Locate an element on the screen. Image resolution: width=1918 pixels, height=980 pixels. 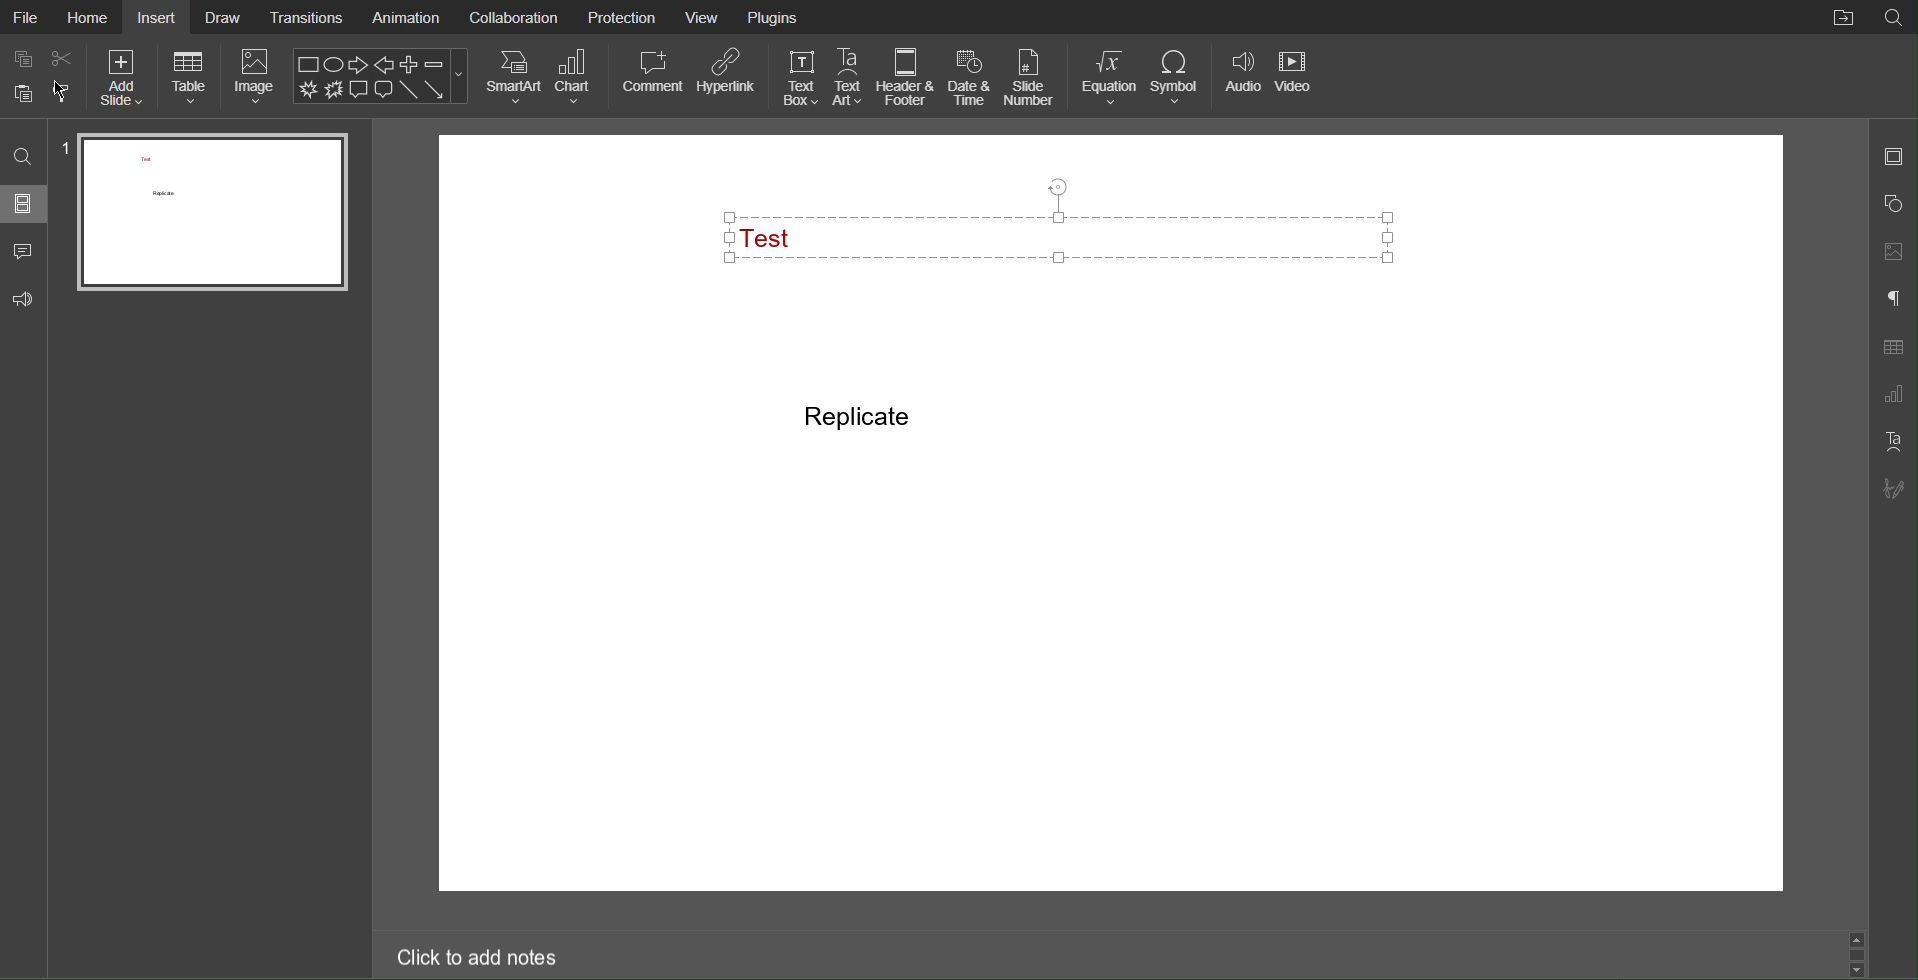
Slide 1 is located at coordinates (210, 214).